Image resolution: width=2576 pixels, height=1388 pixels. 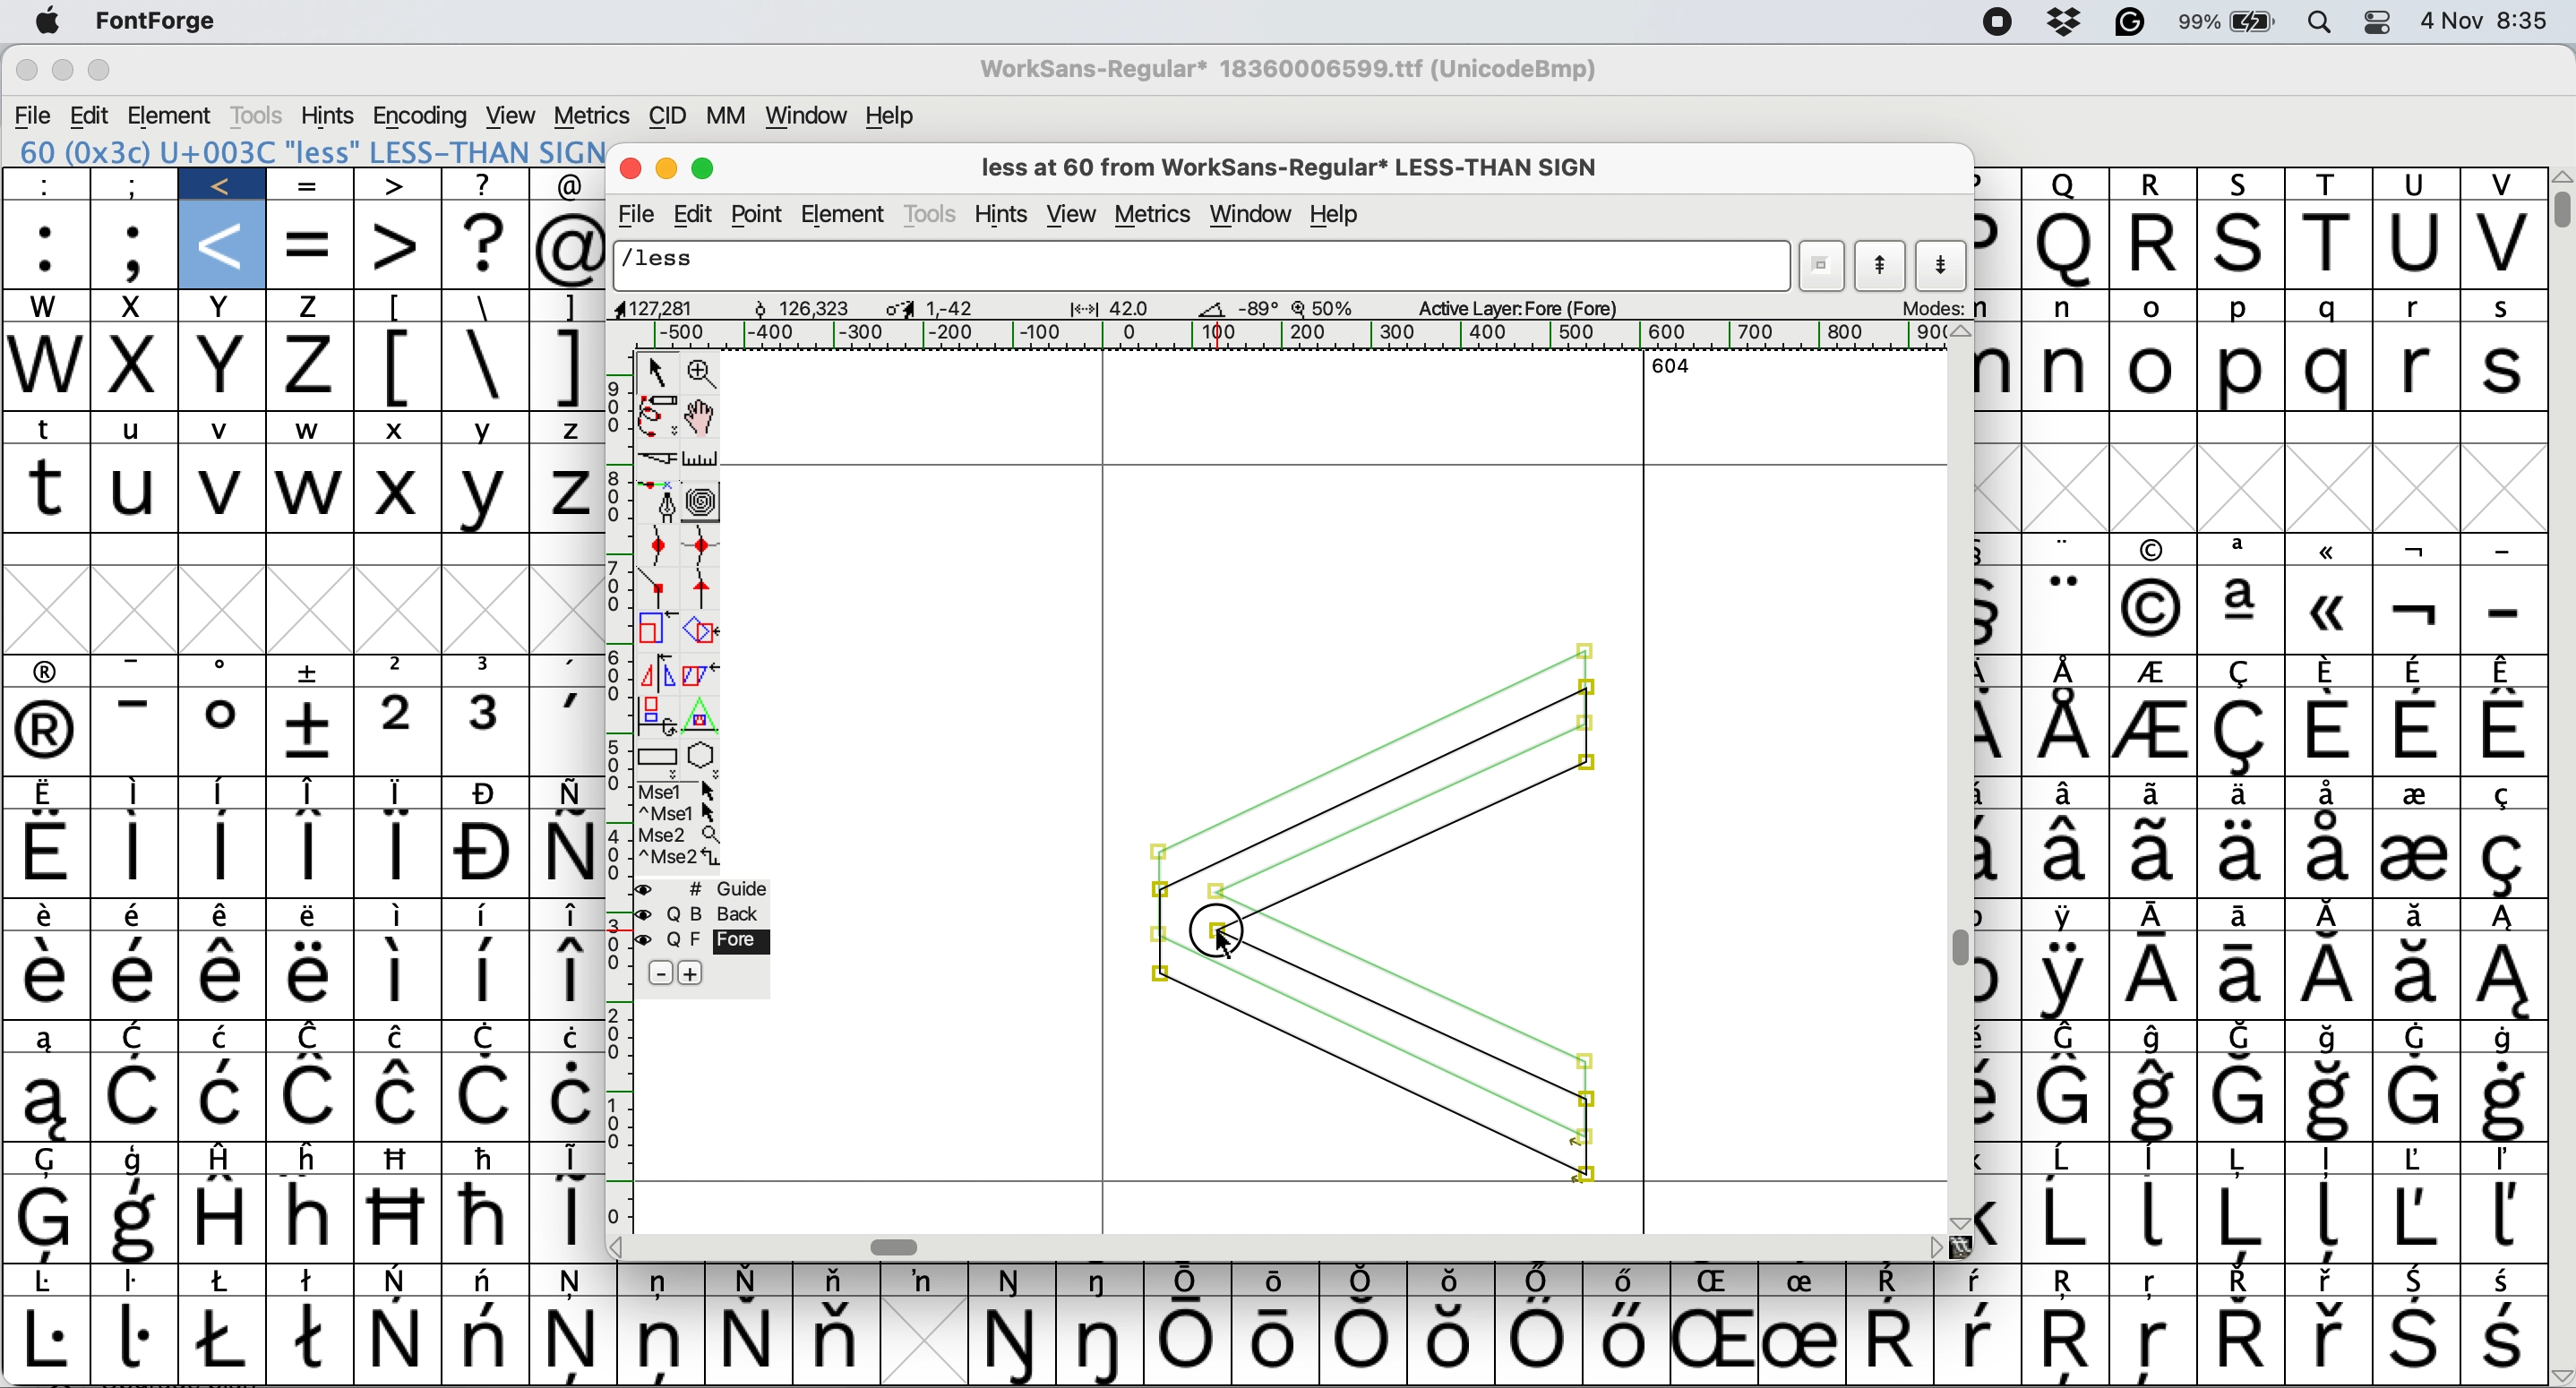 What do you see at coordinates (2243, 1341) in the screenshot?
I see `Symbol` at bounding box center [2243, 1341].